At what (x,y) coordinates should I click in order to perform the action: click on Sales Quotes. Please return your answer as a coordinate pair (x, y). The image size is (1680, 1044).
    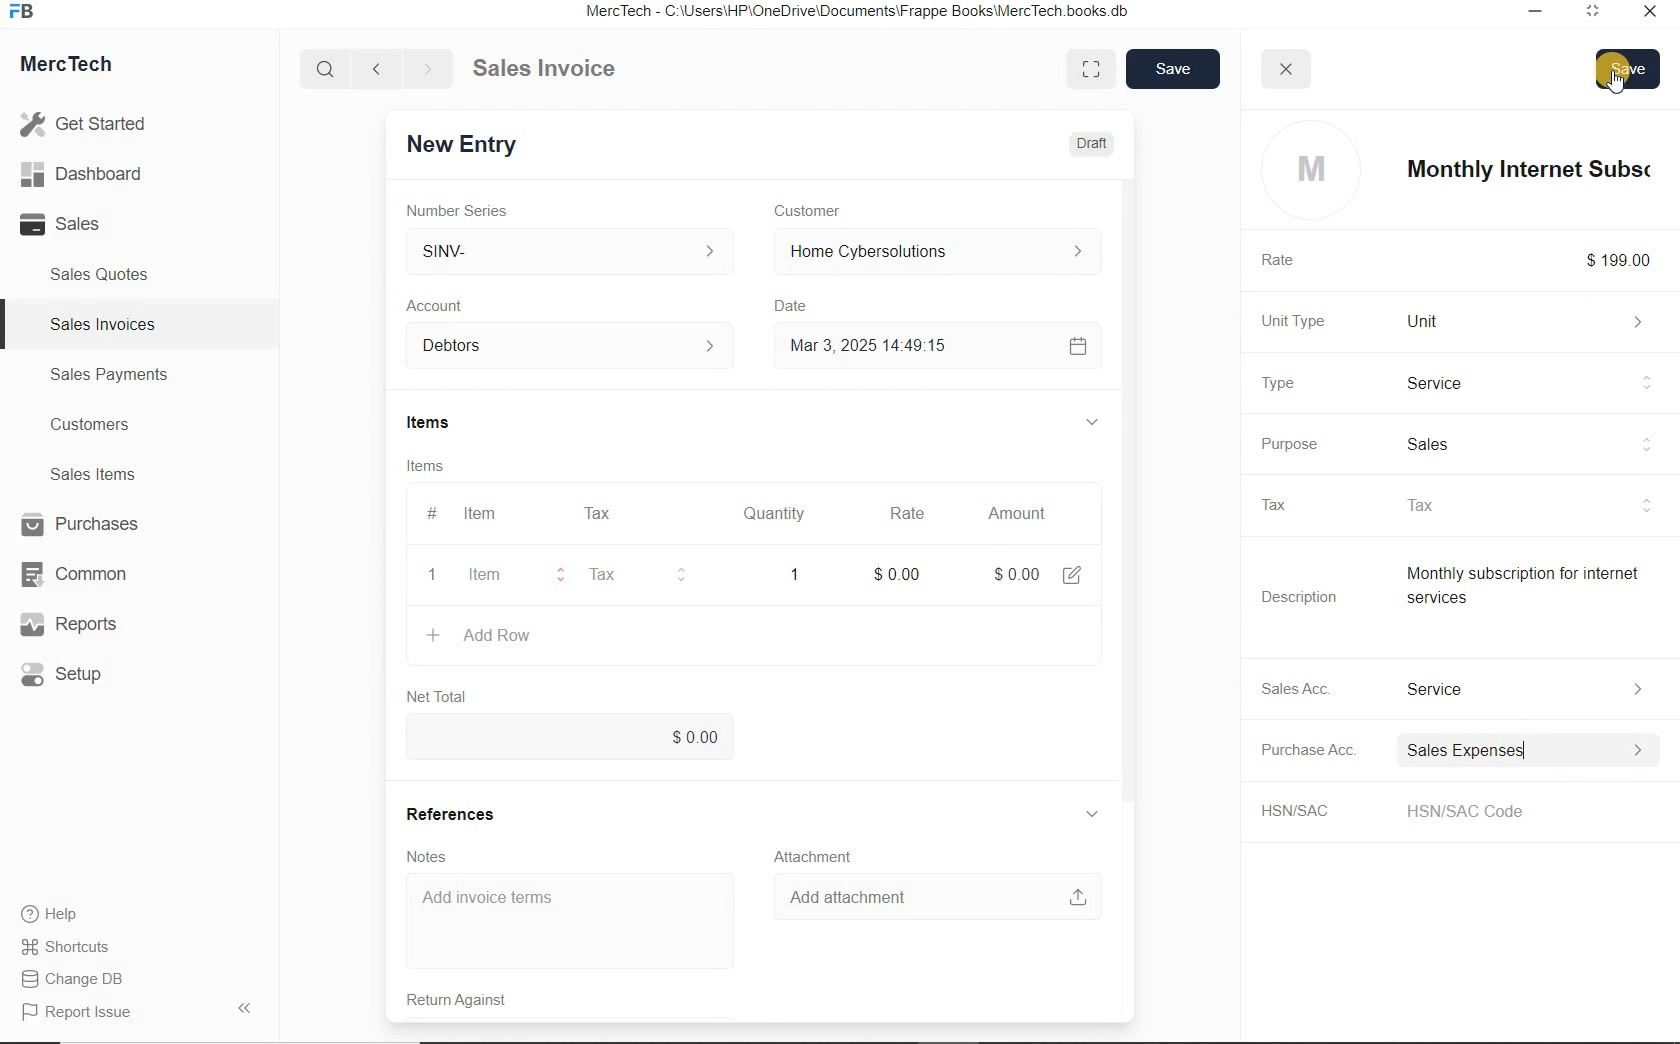
    Looking at the image, I should click on (104, 274).